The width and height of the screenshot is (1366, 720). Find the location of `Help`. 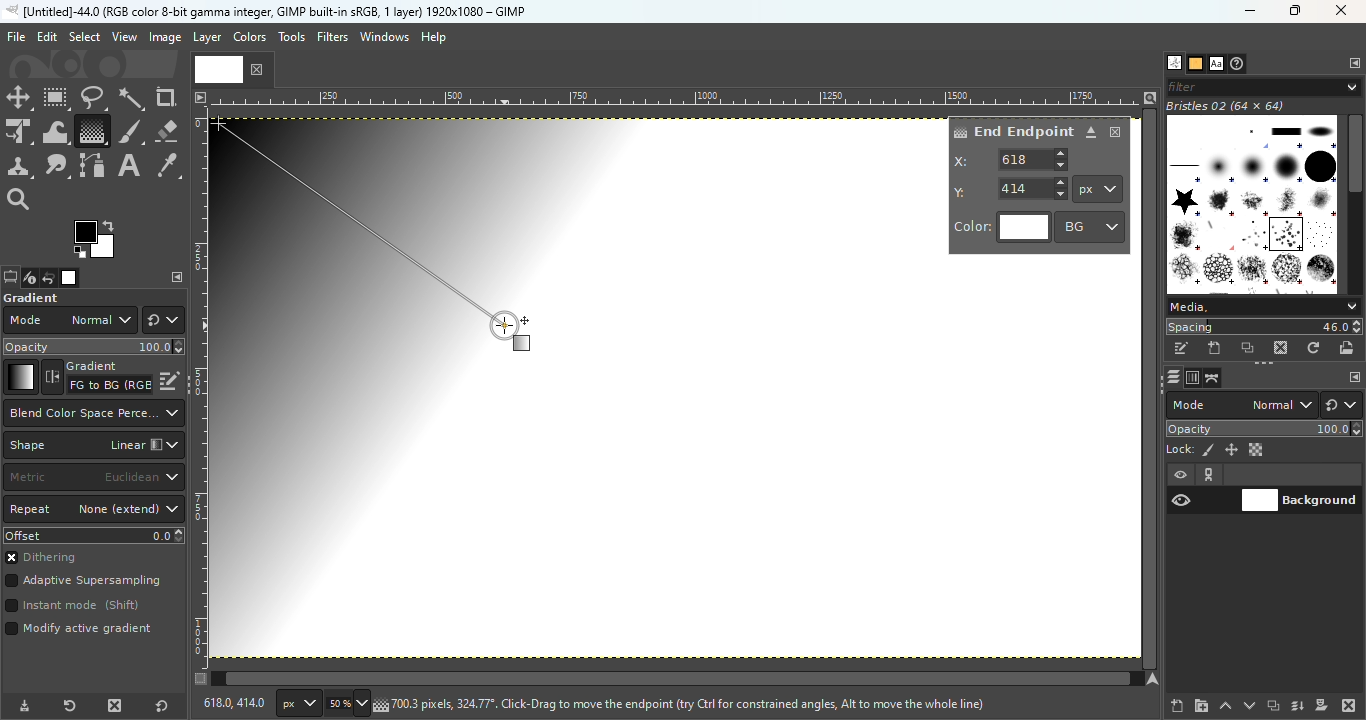

Help is located at coordinates (436, 37).